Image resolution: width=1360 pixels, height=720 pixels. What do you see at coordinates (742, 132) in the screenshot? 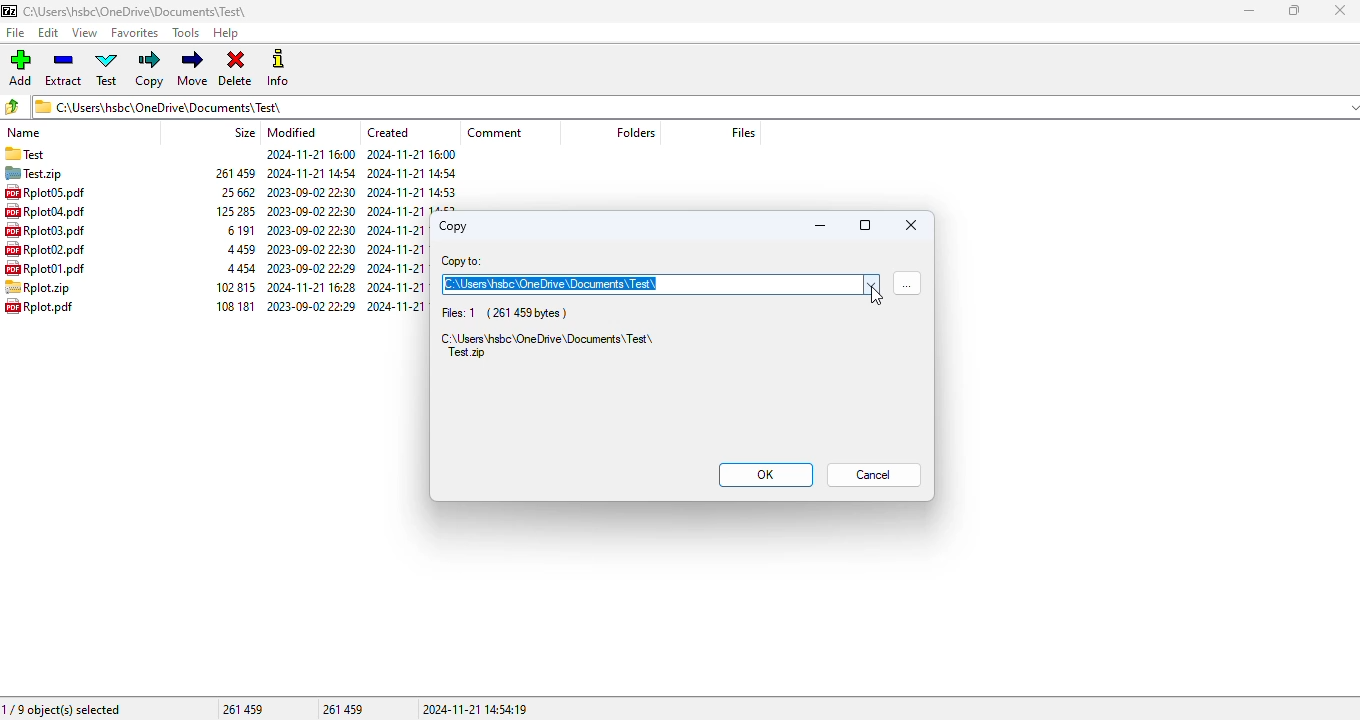
I see `files` at bounding box center [742, 132].